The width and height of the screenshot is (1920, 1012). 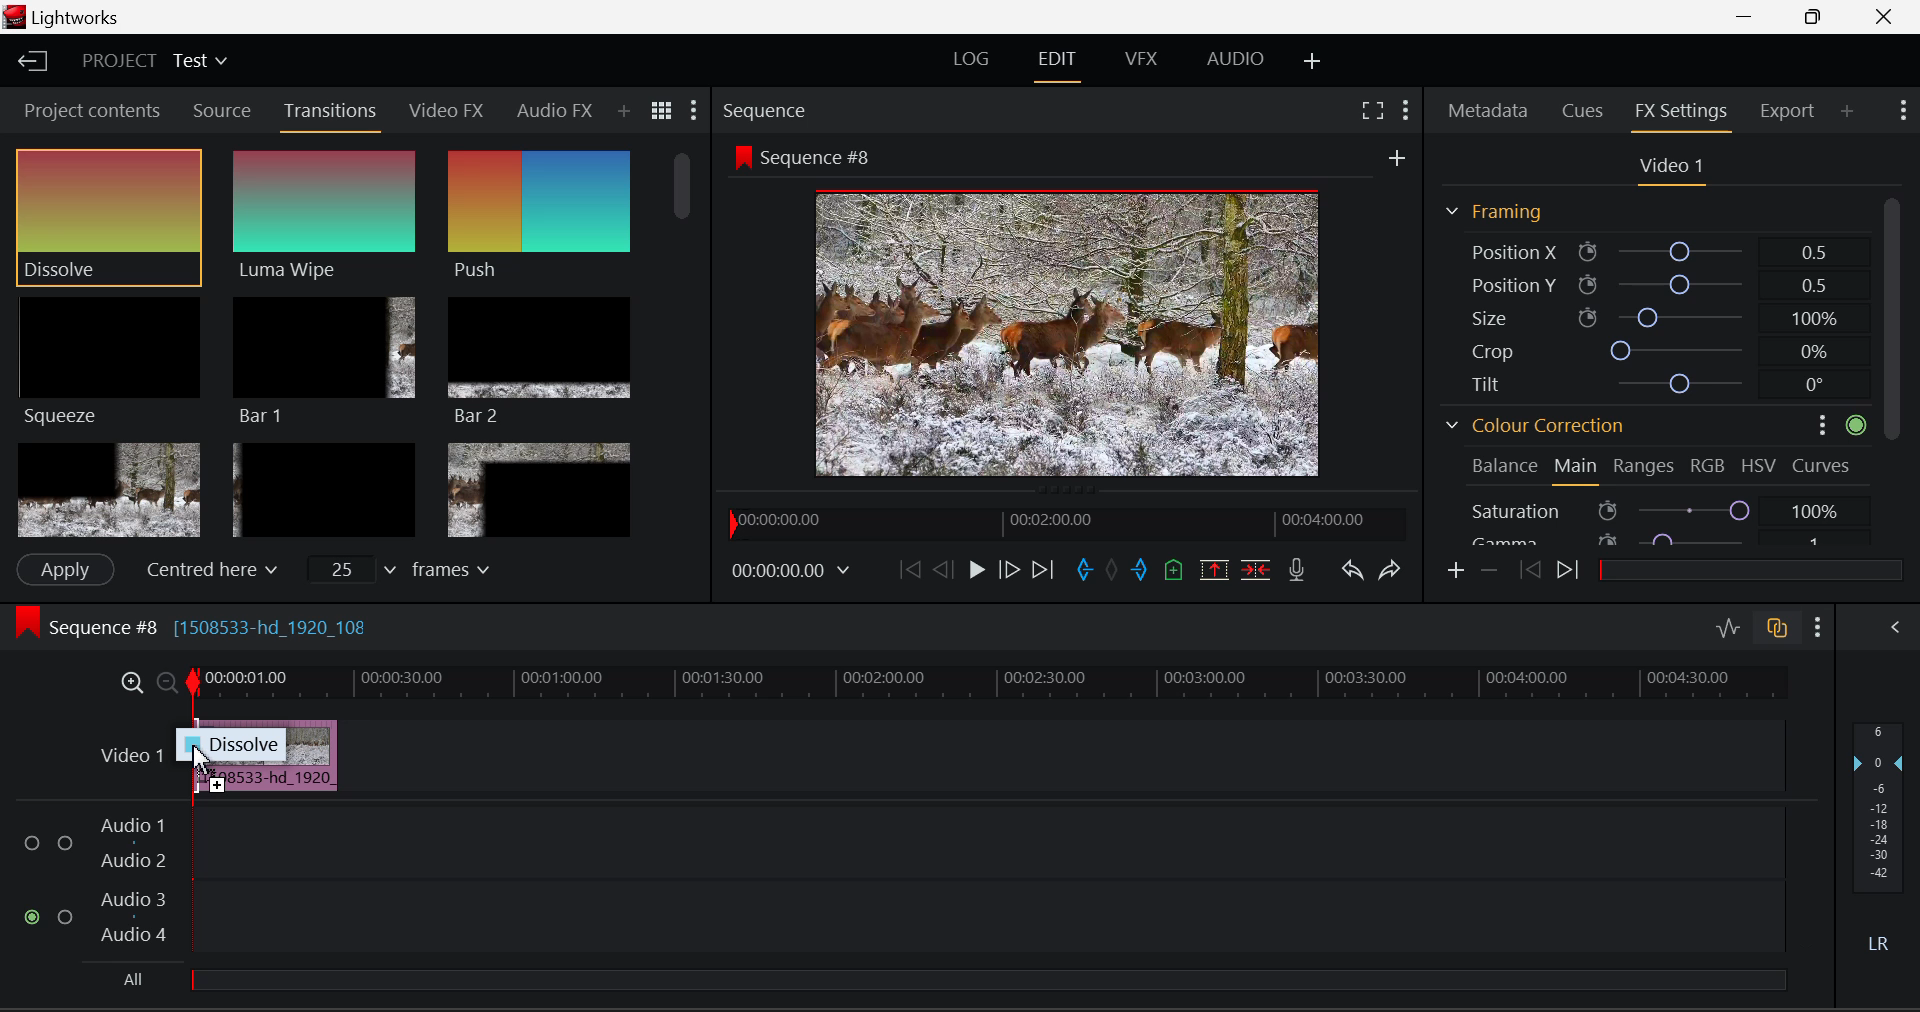 I want to click on Play, so click(x=974, y=572).